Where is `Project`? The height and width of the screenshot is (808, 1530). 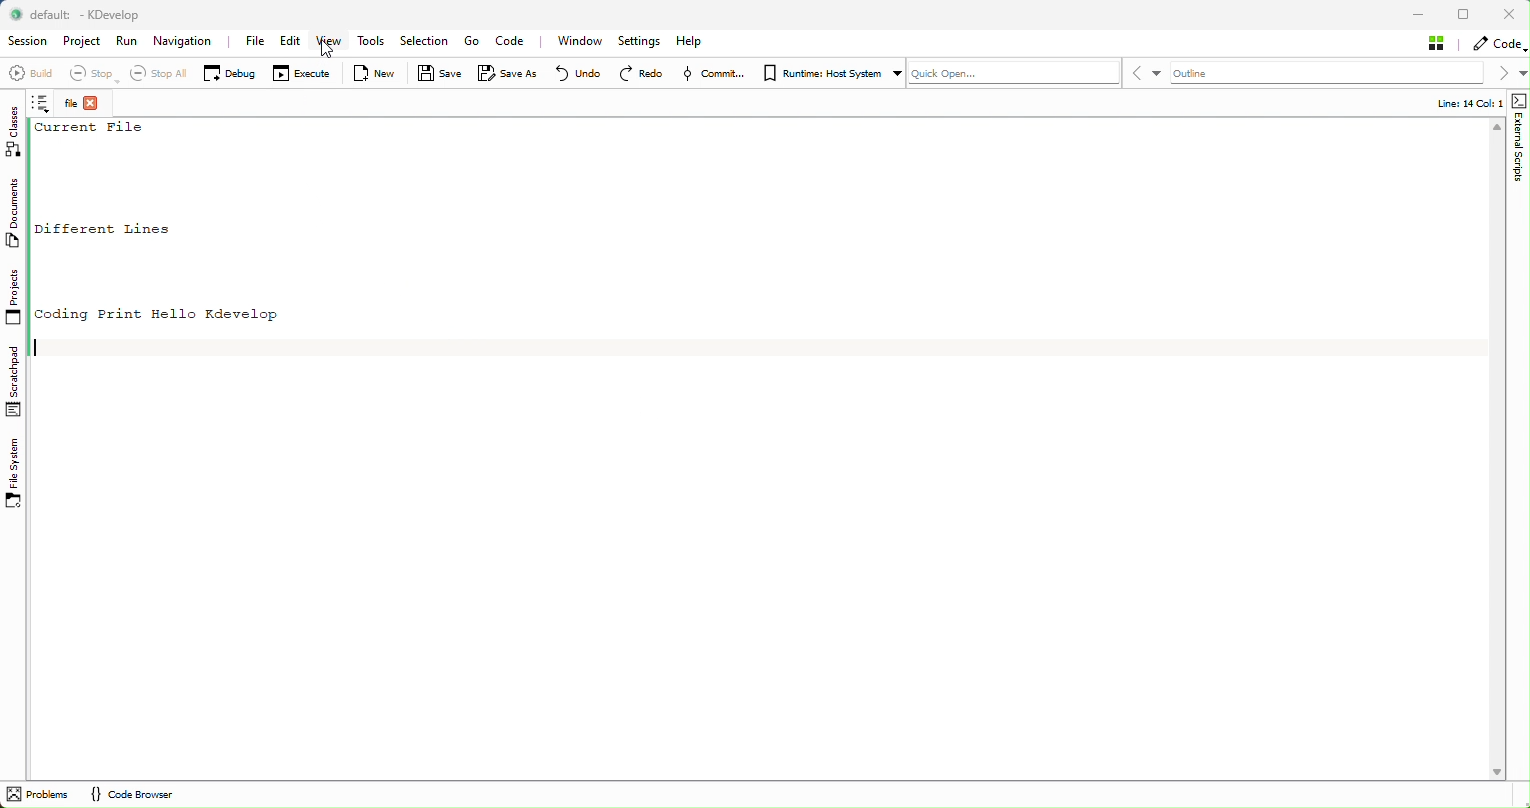 Project is located at coordinates (82, 43).